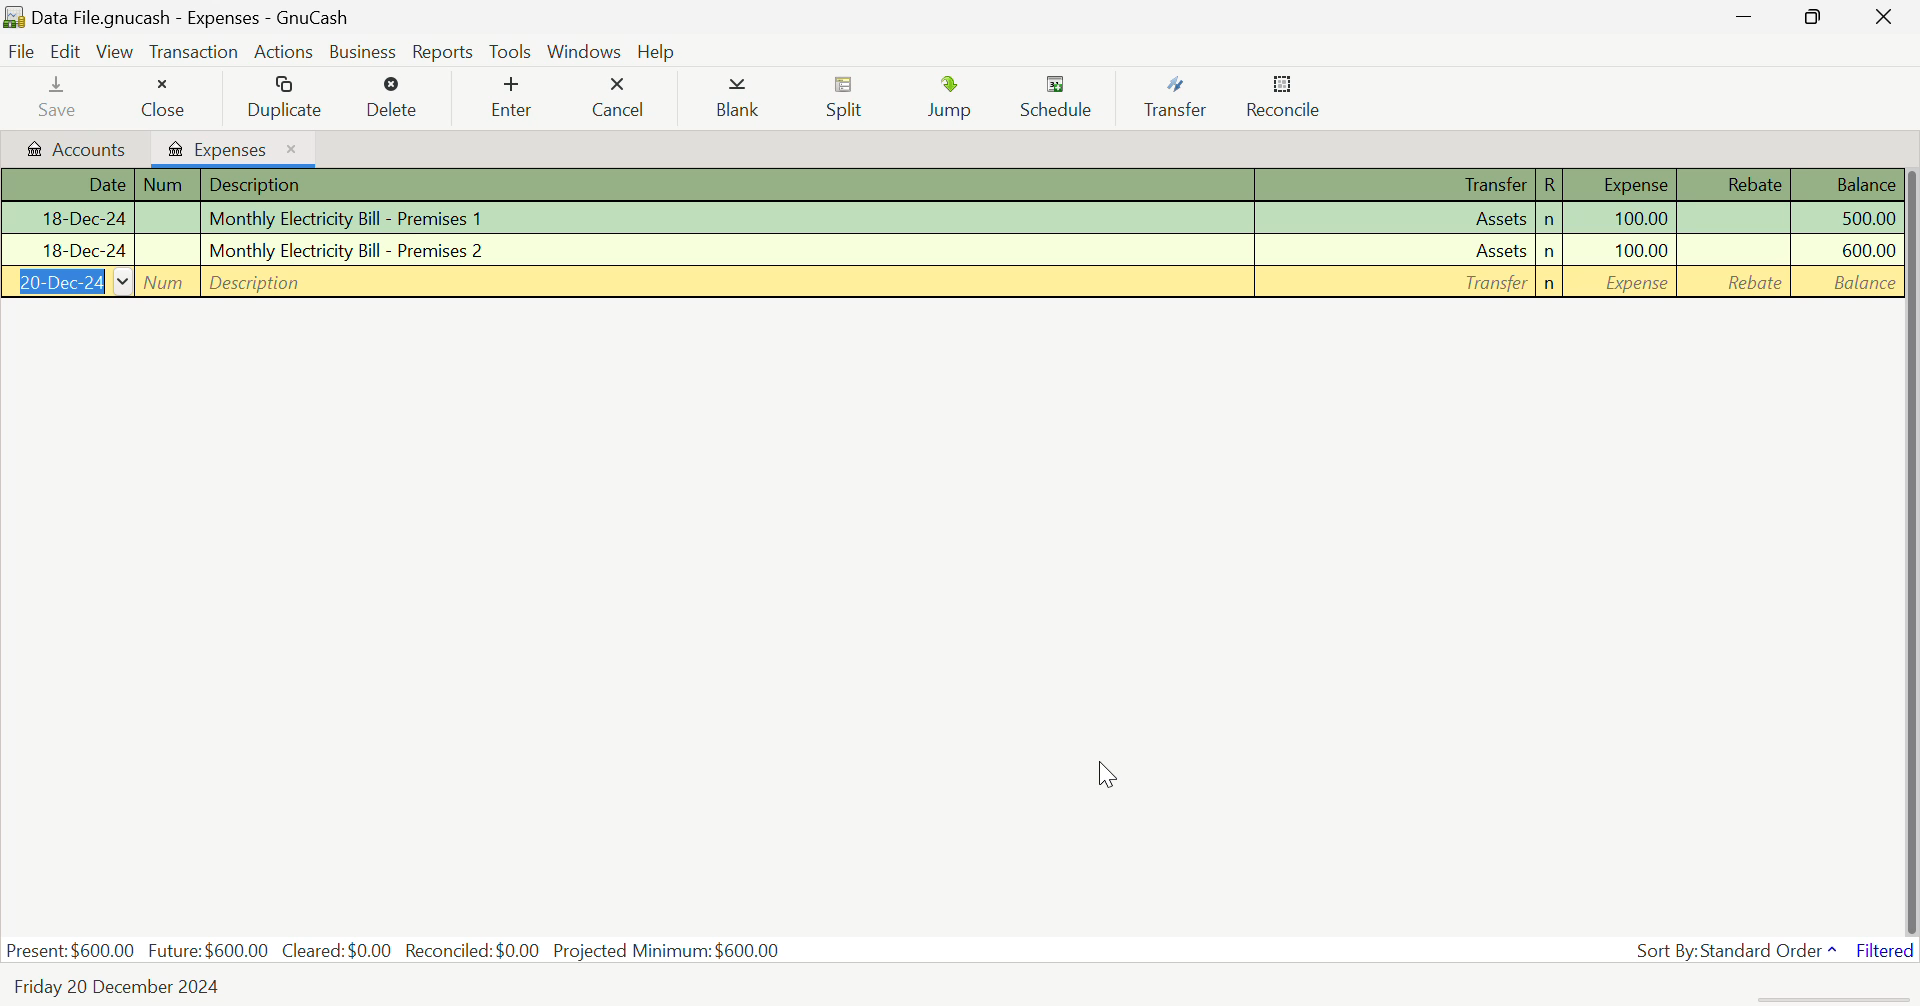 The image size is (1920, 1006). I want to click on Save, so click(60, 98).